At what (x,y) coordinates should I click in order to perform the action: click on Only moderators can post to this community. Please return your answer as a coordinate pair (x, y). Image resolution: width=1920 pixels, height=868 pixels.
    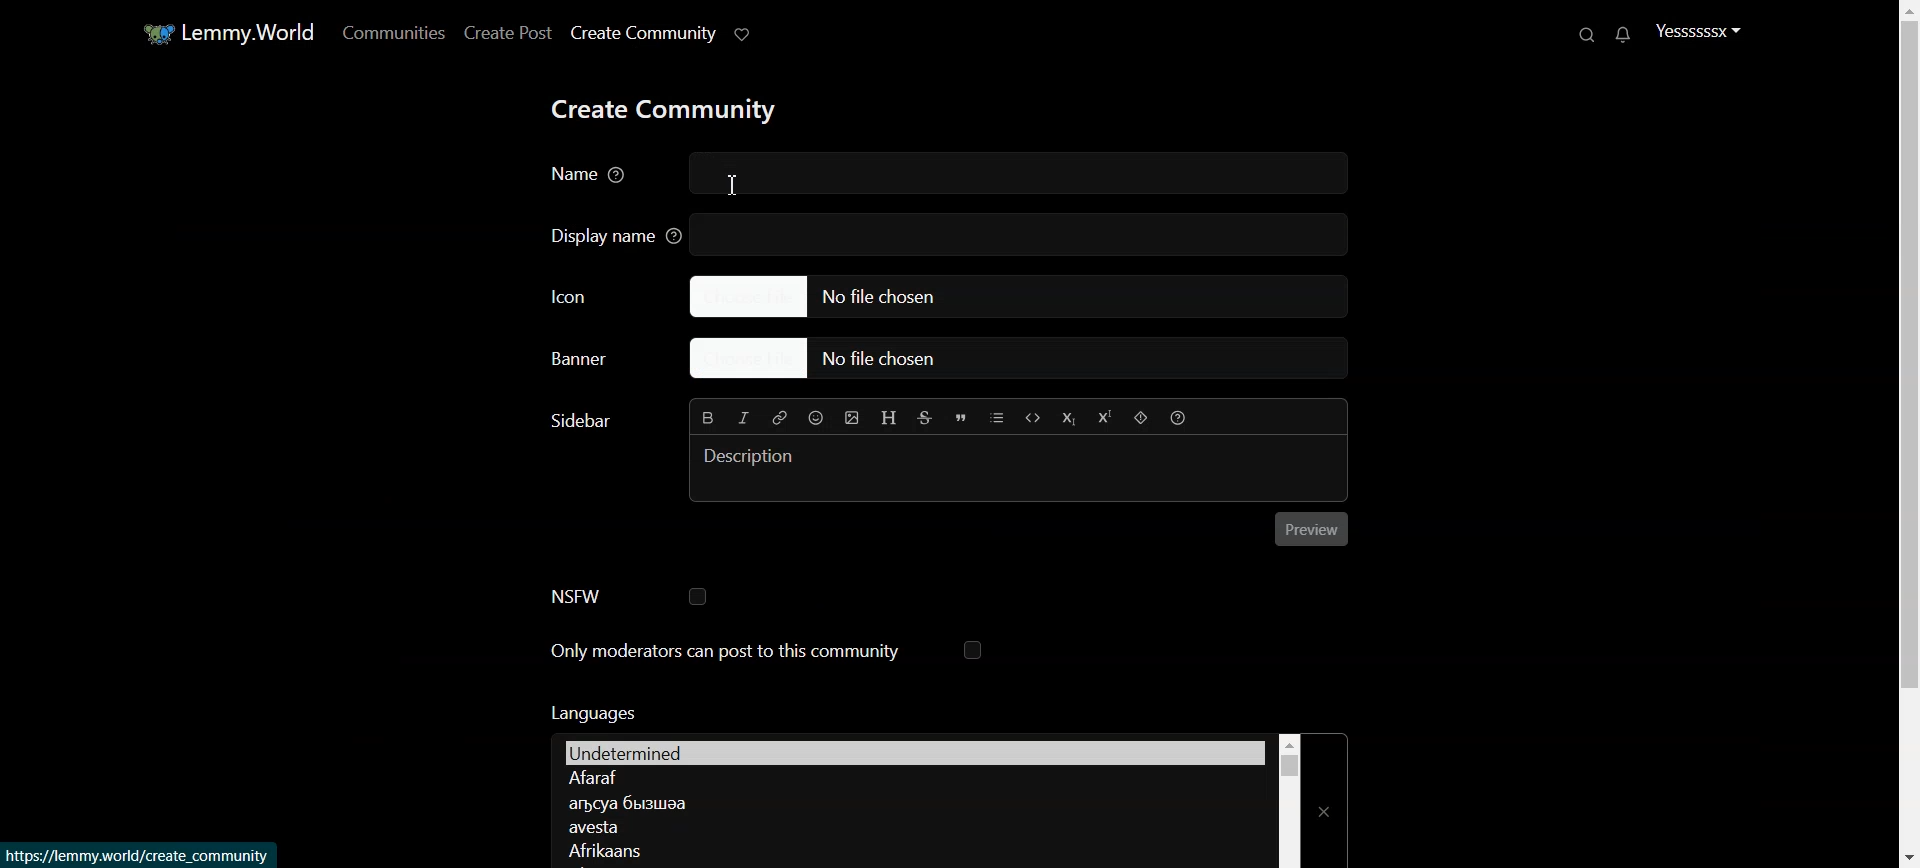
    Looking at the image, I should click on (767, 652).